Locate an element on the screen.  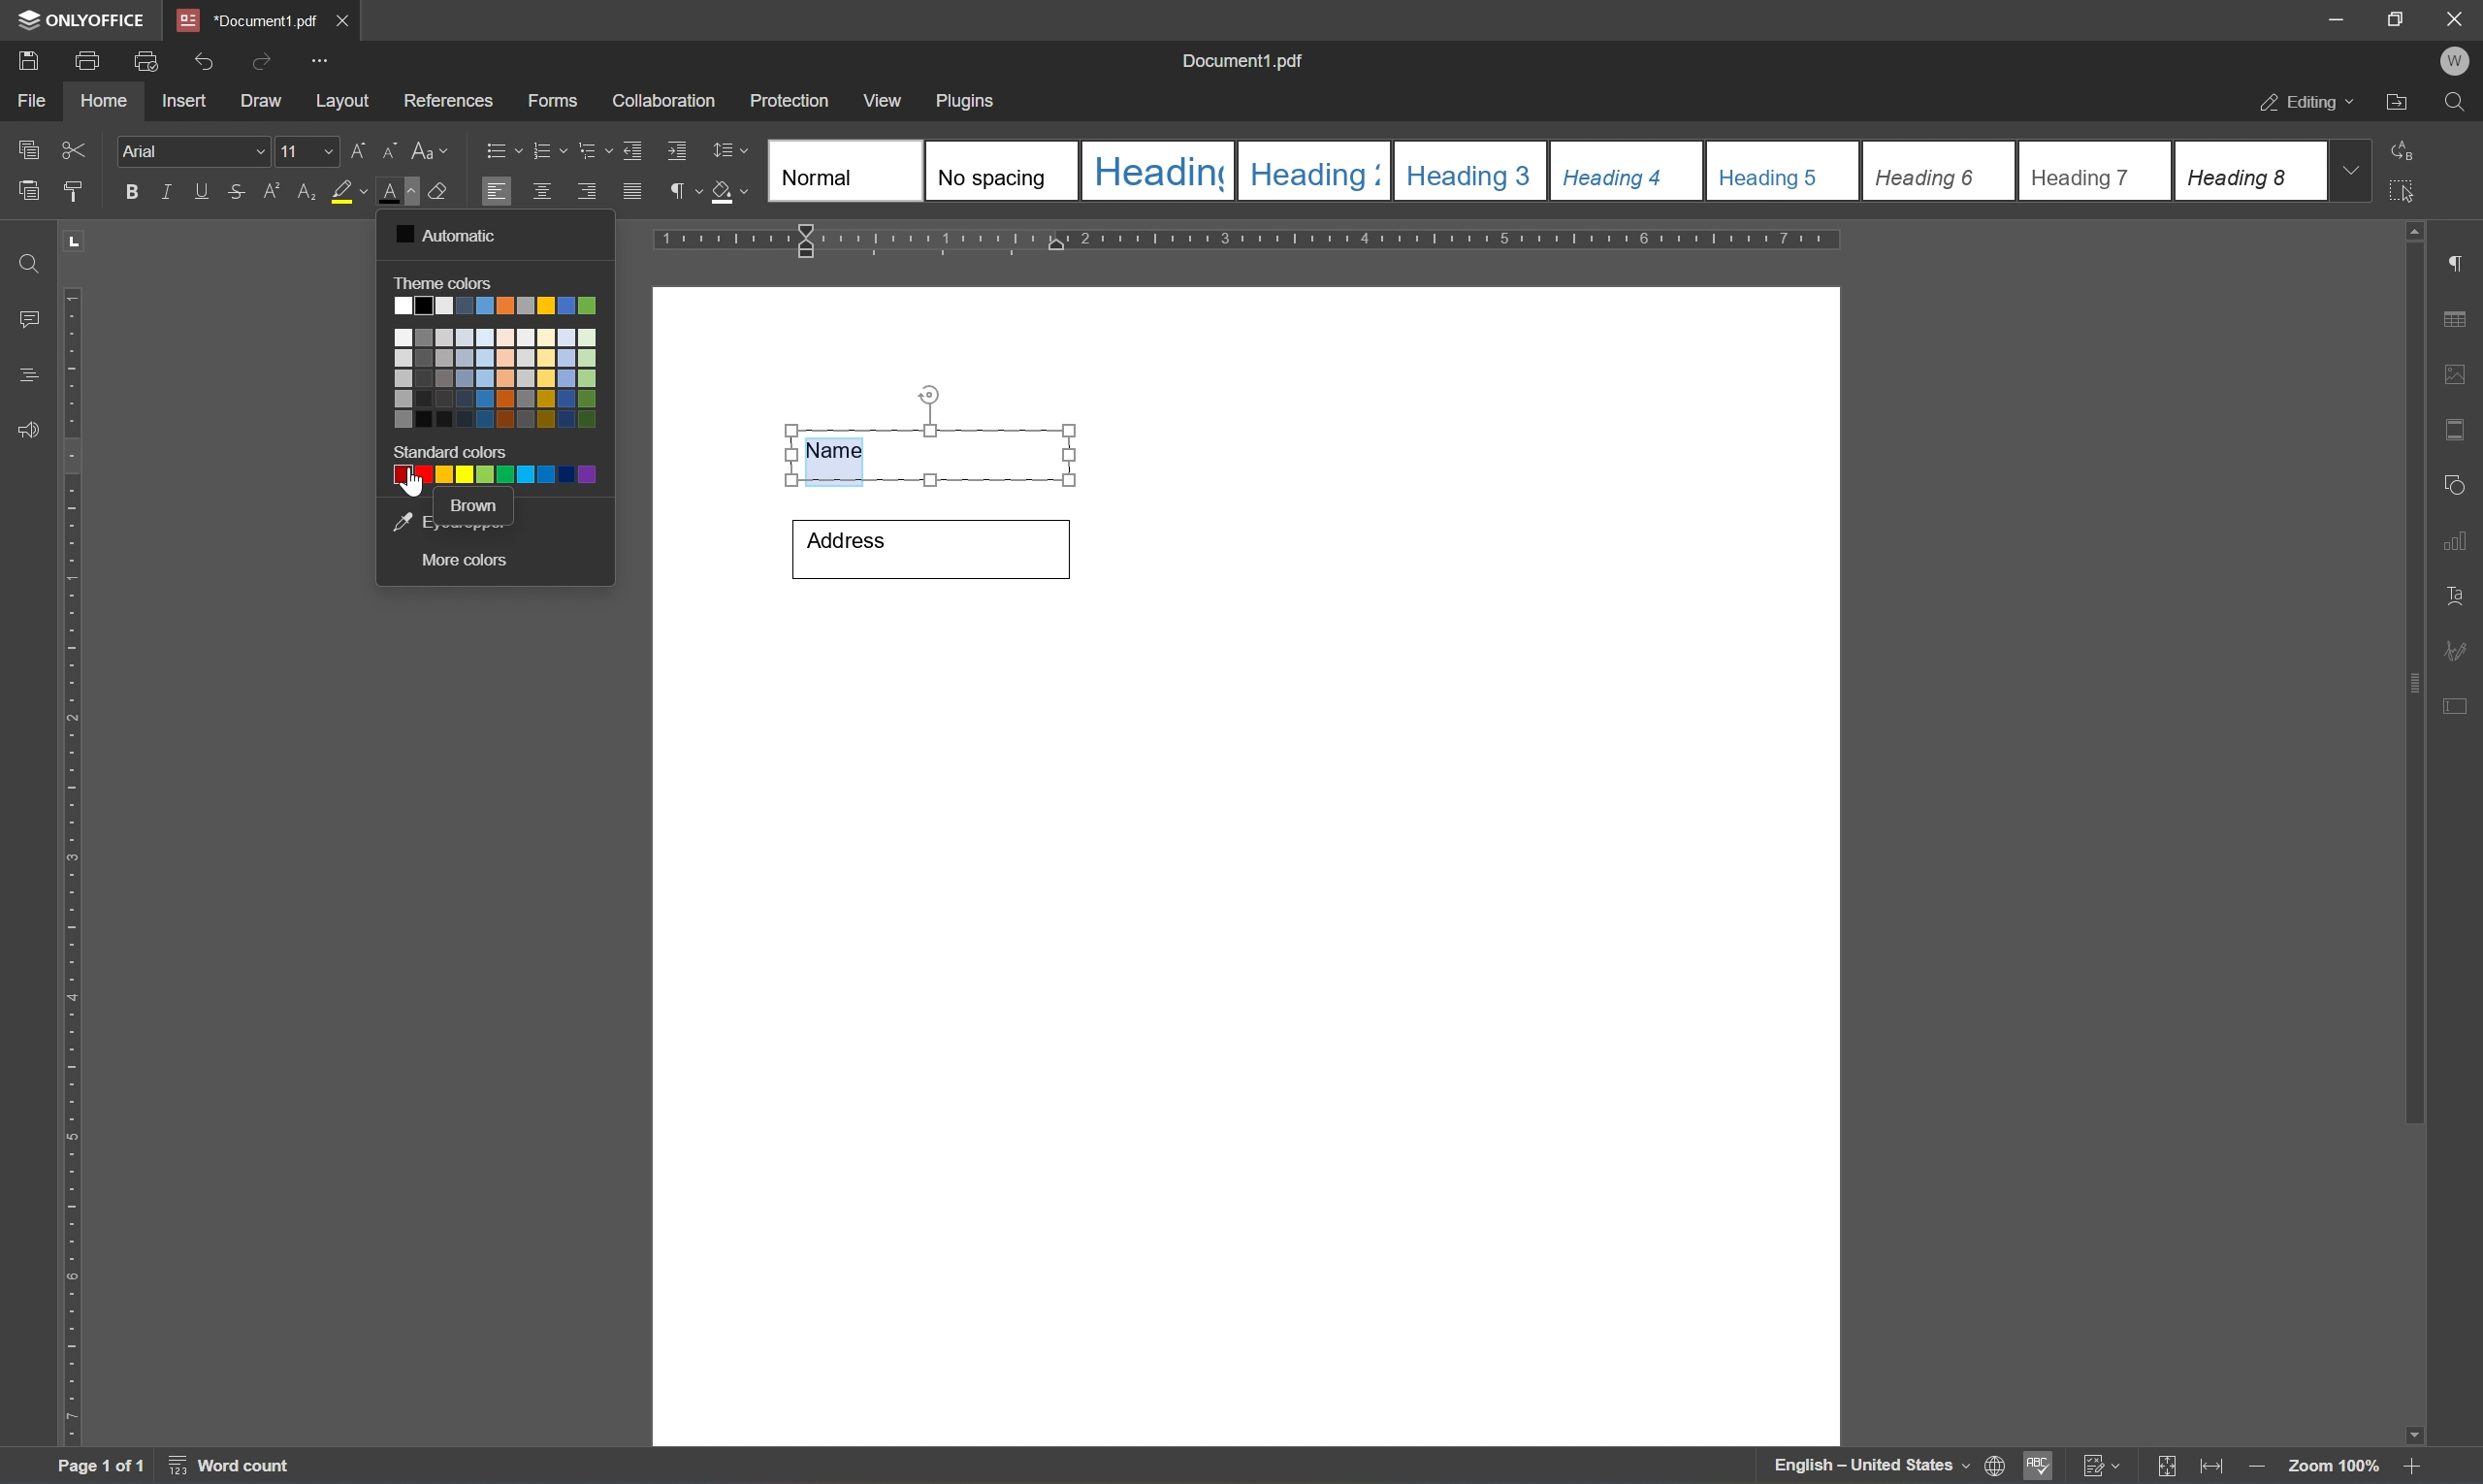
nonprinting characters is located at coordinates (686, 190).